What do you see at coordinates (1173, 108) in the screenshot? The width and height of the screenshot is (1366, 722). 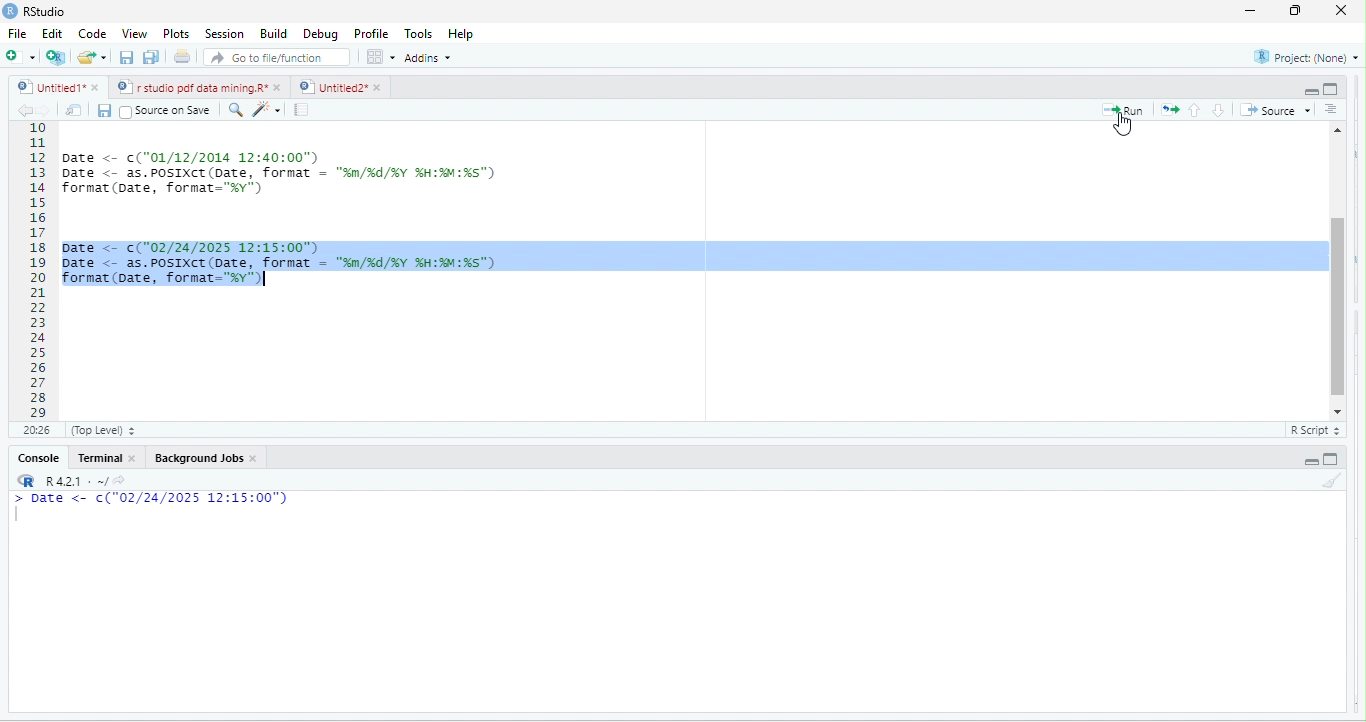 I see `re run the previous code region` at bounding box center [1173, 108].